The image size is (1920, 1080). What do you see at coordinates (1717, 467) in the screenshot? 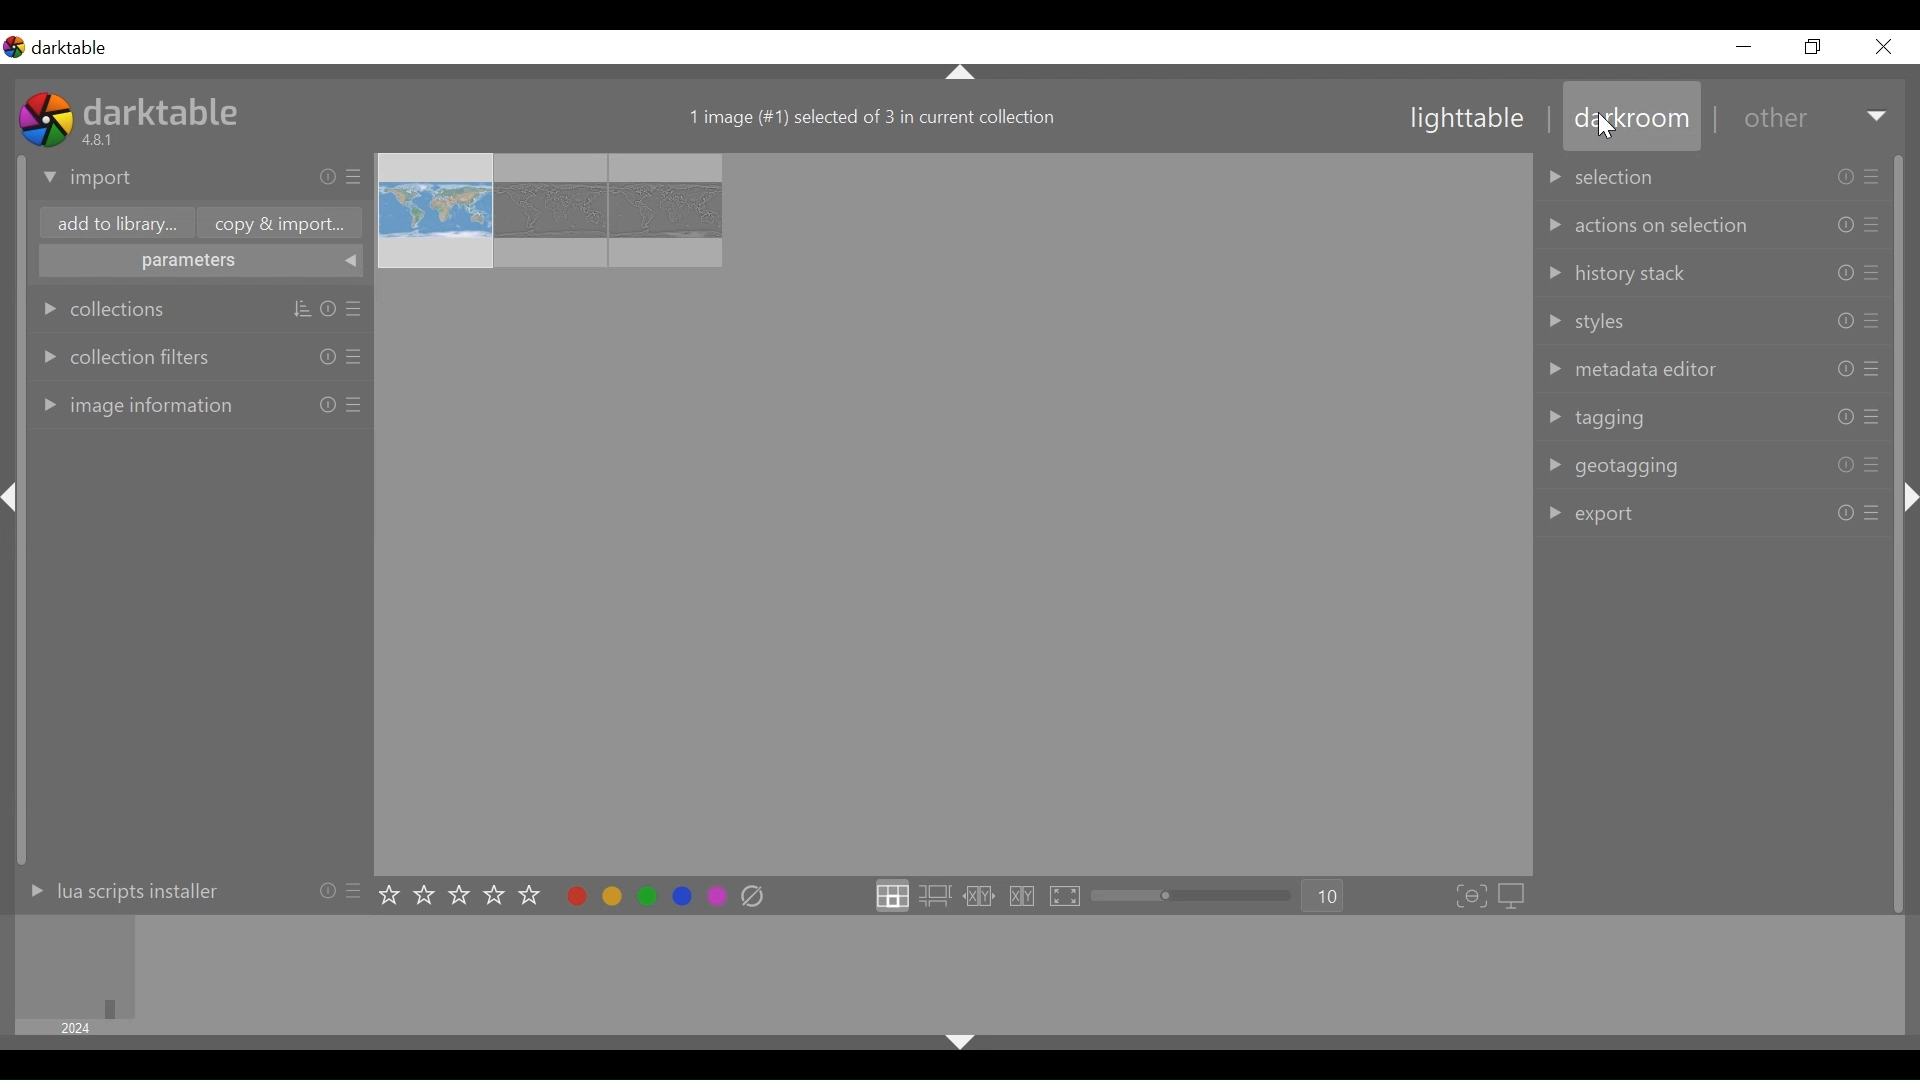
I see `geotagging` at bounding box center [1717, 467].